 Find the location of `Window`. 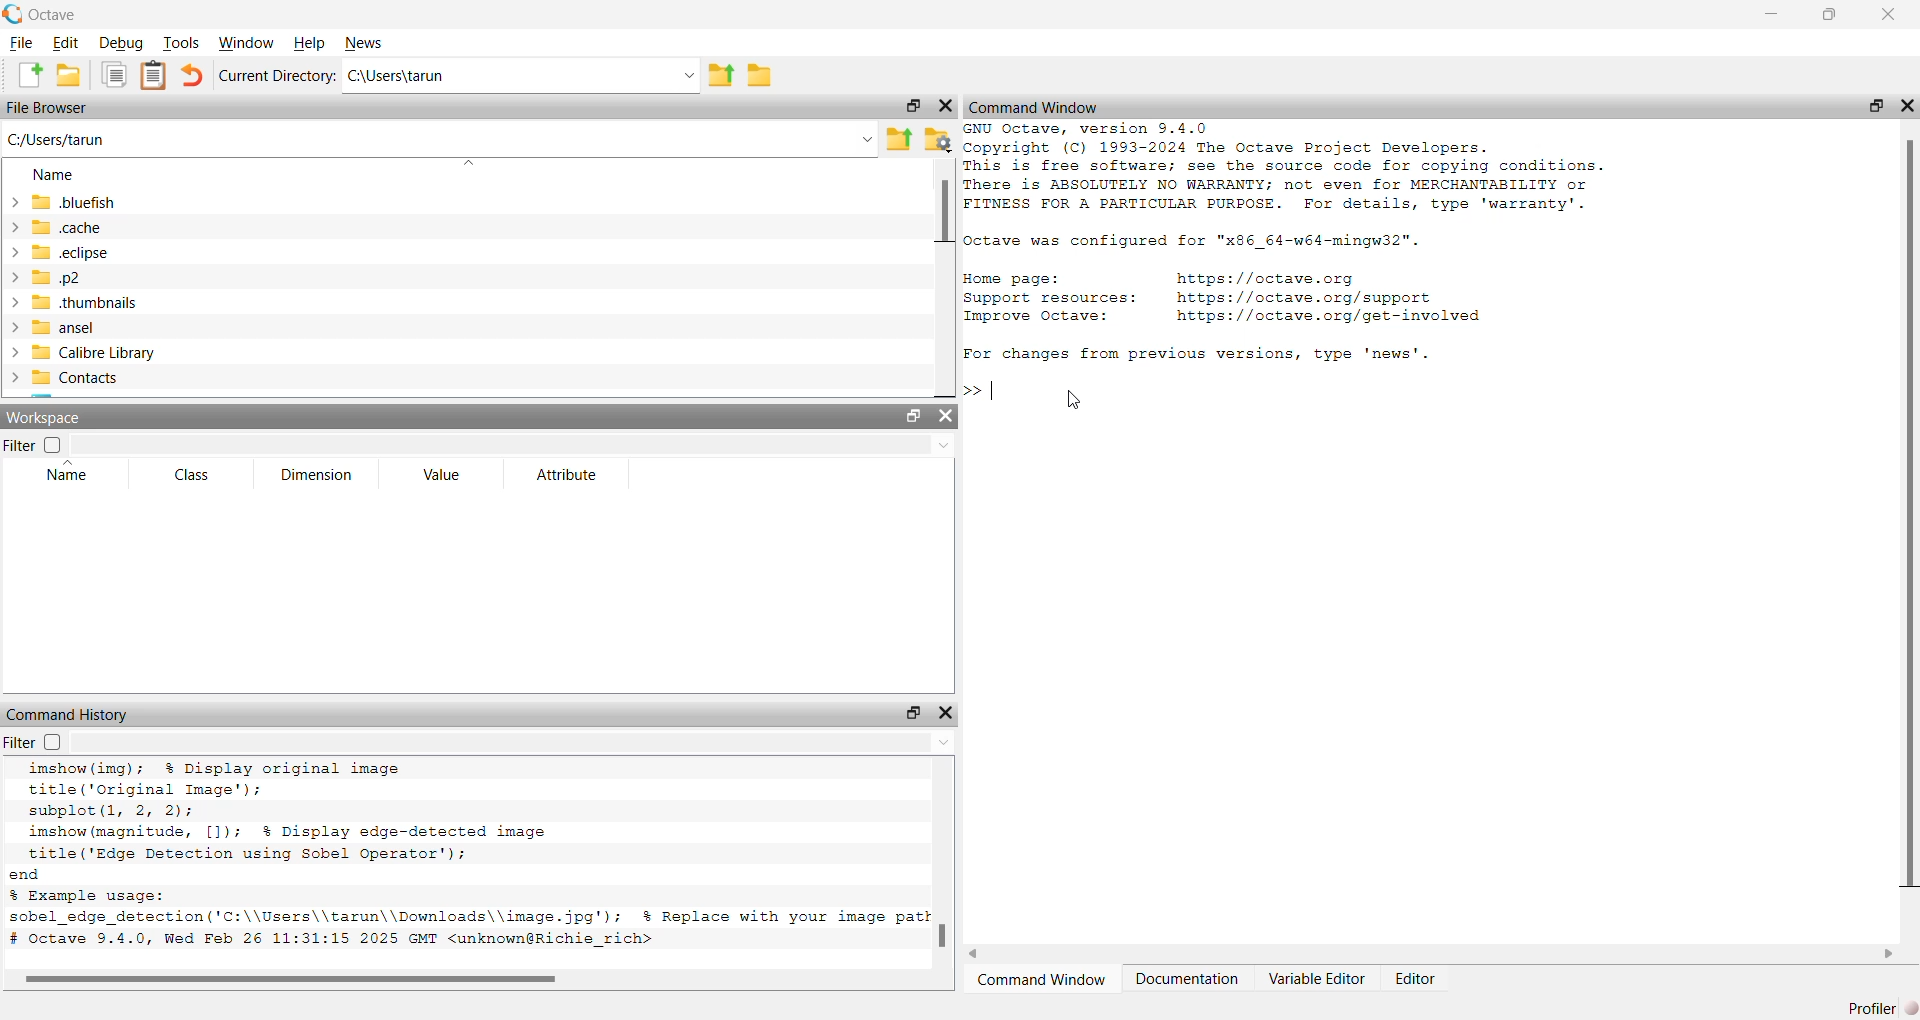

Window is located at coordinates (245, 42).